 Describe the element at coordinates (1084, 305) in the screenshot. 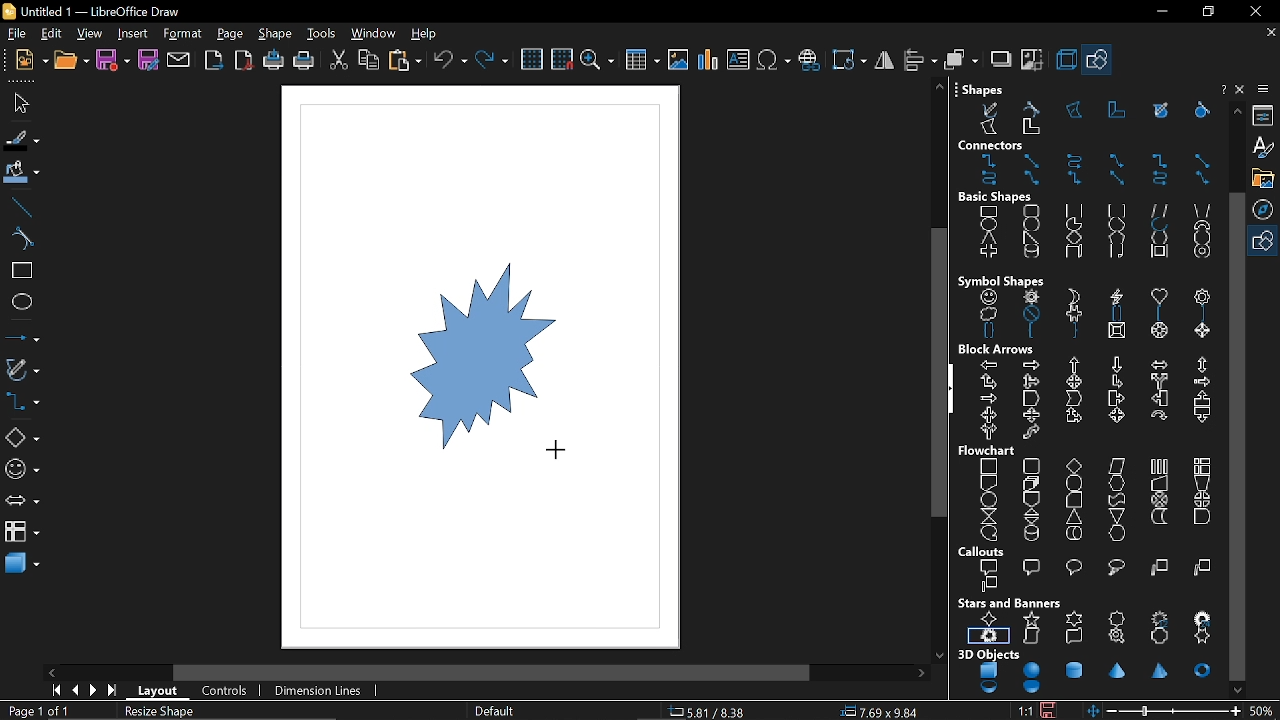

I see `Symbol shapes` at that location.